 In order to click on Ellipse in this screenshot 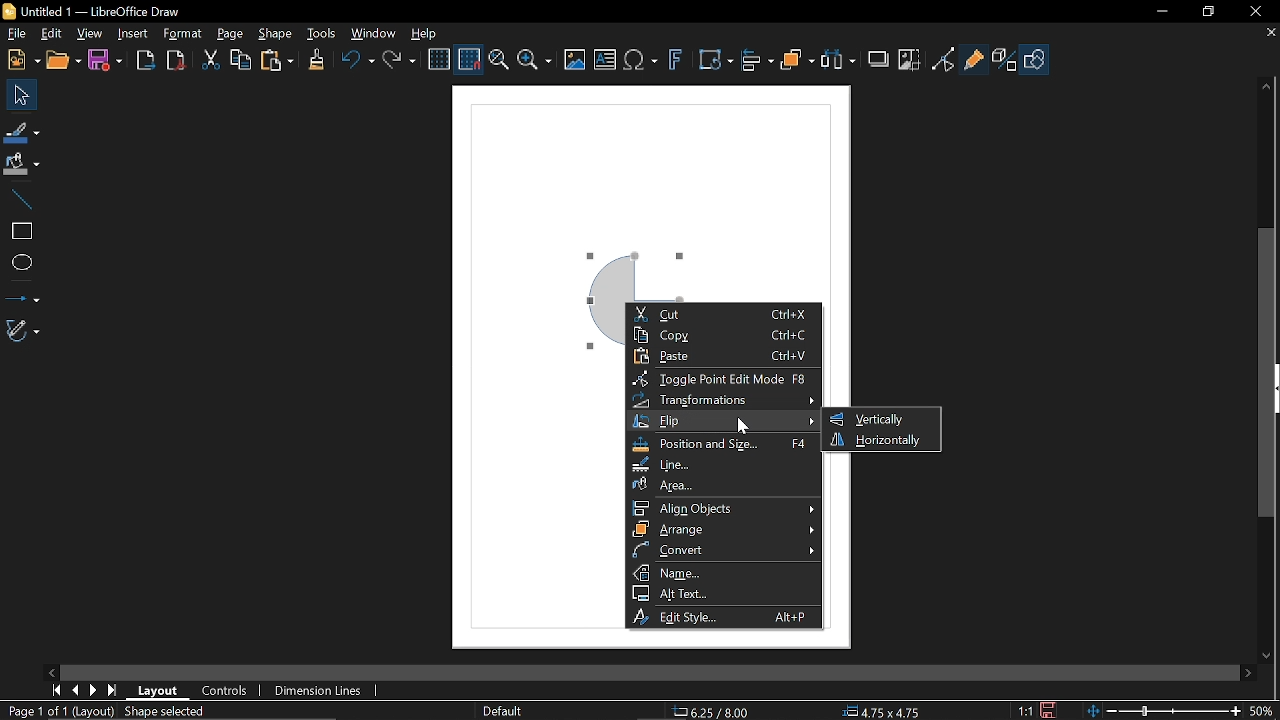, I will do `click(21, 262)`.